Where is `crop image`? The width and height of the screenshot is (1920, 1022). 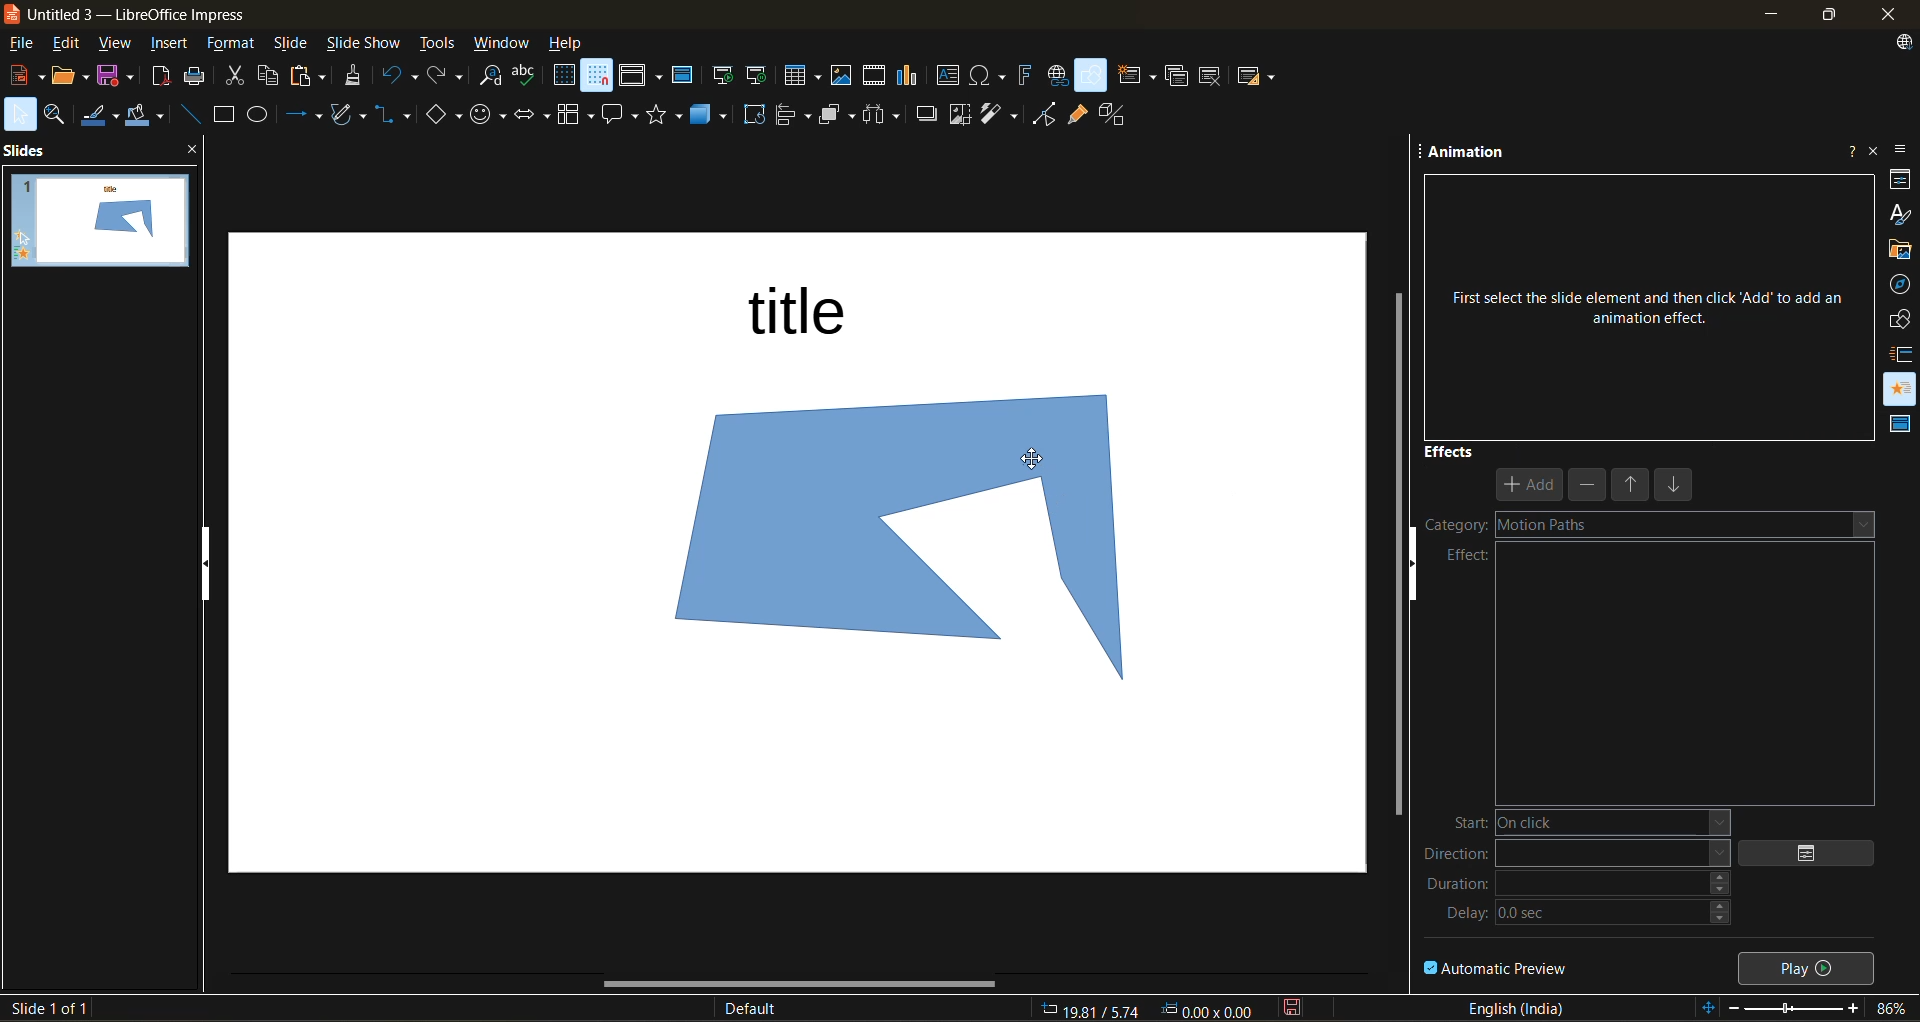 crop image is located at coordinates (957, 116).